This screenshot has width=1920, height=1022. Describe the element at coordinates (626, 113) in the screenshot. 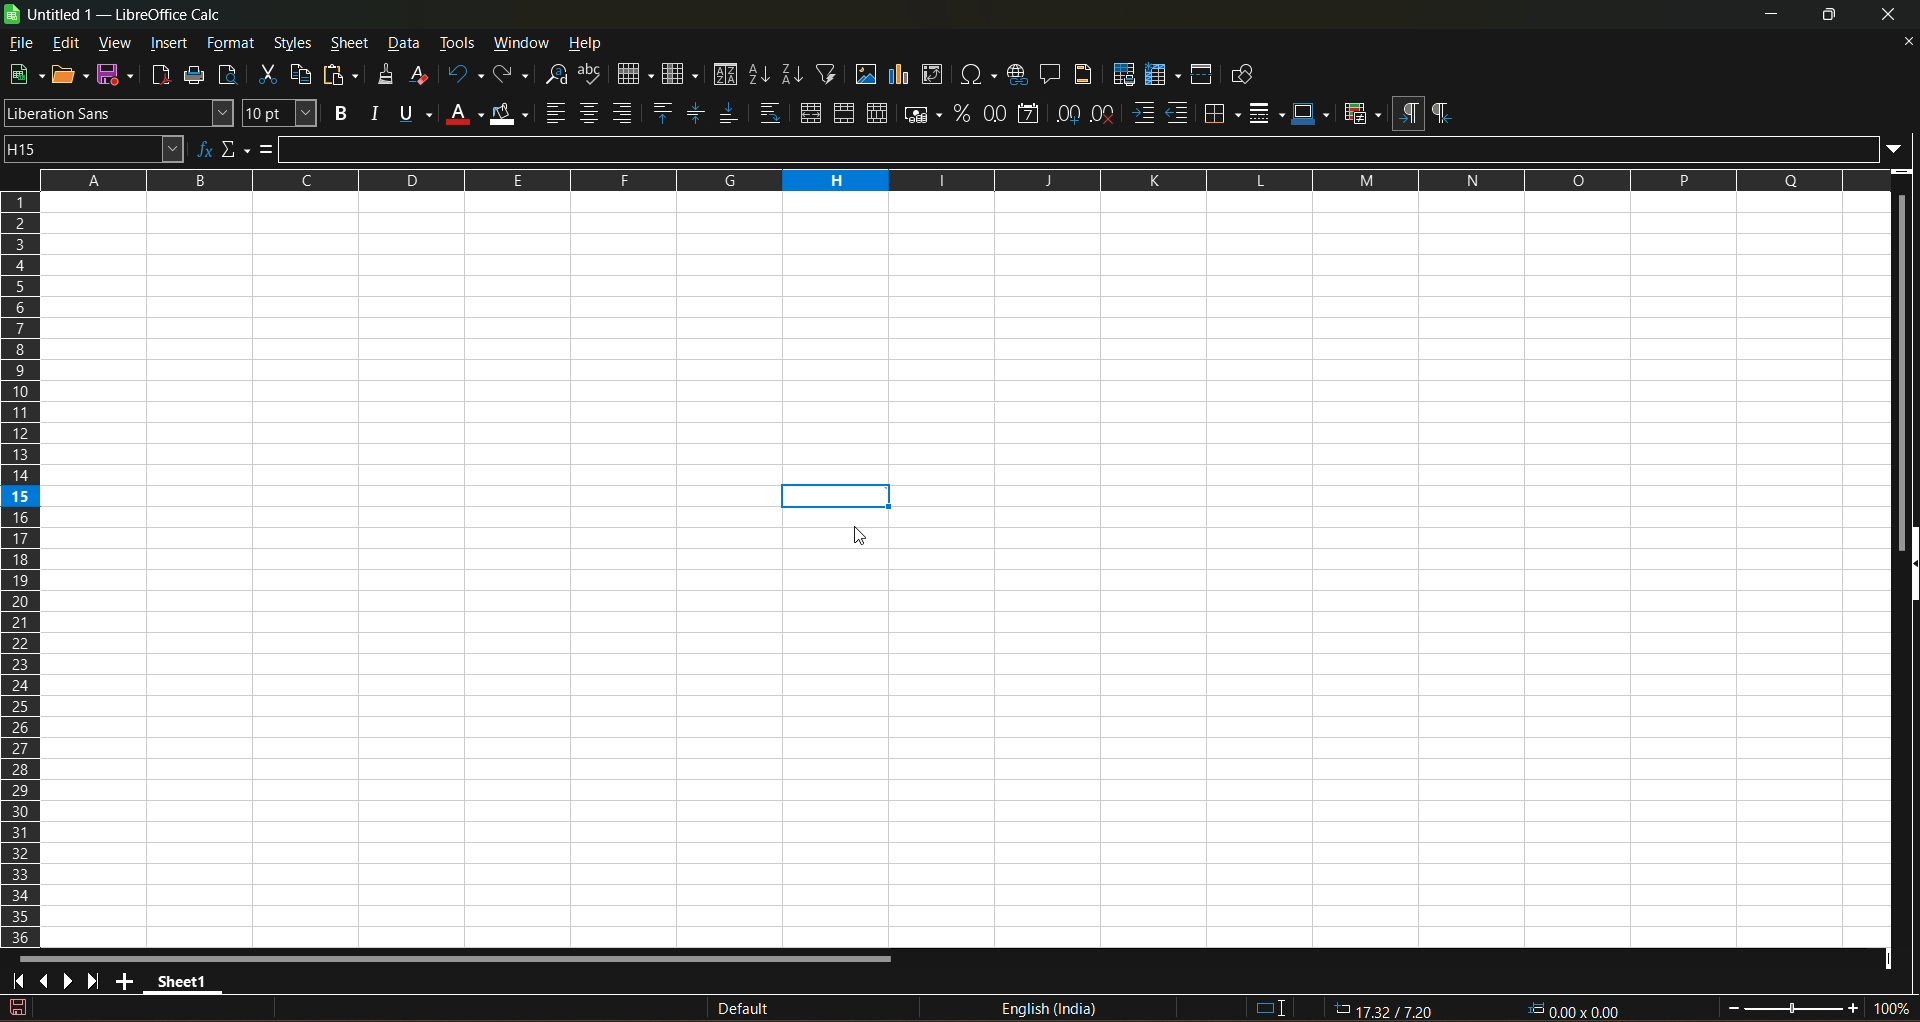

I see `align right` at that location.